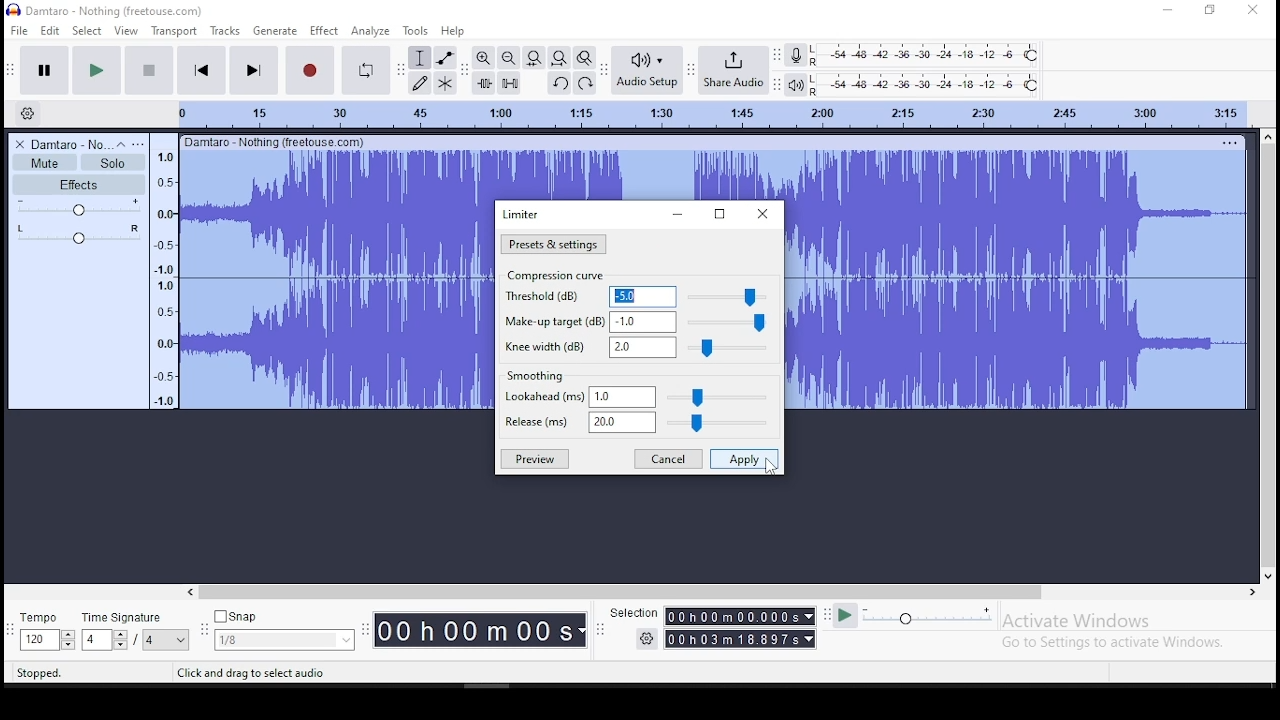  What do you see at coordinates (553, 244) in the screenshot?
I see `presets and settings` at bounding box center [553, 244].